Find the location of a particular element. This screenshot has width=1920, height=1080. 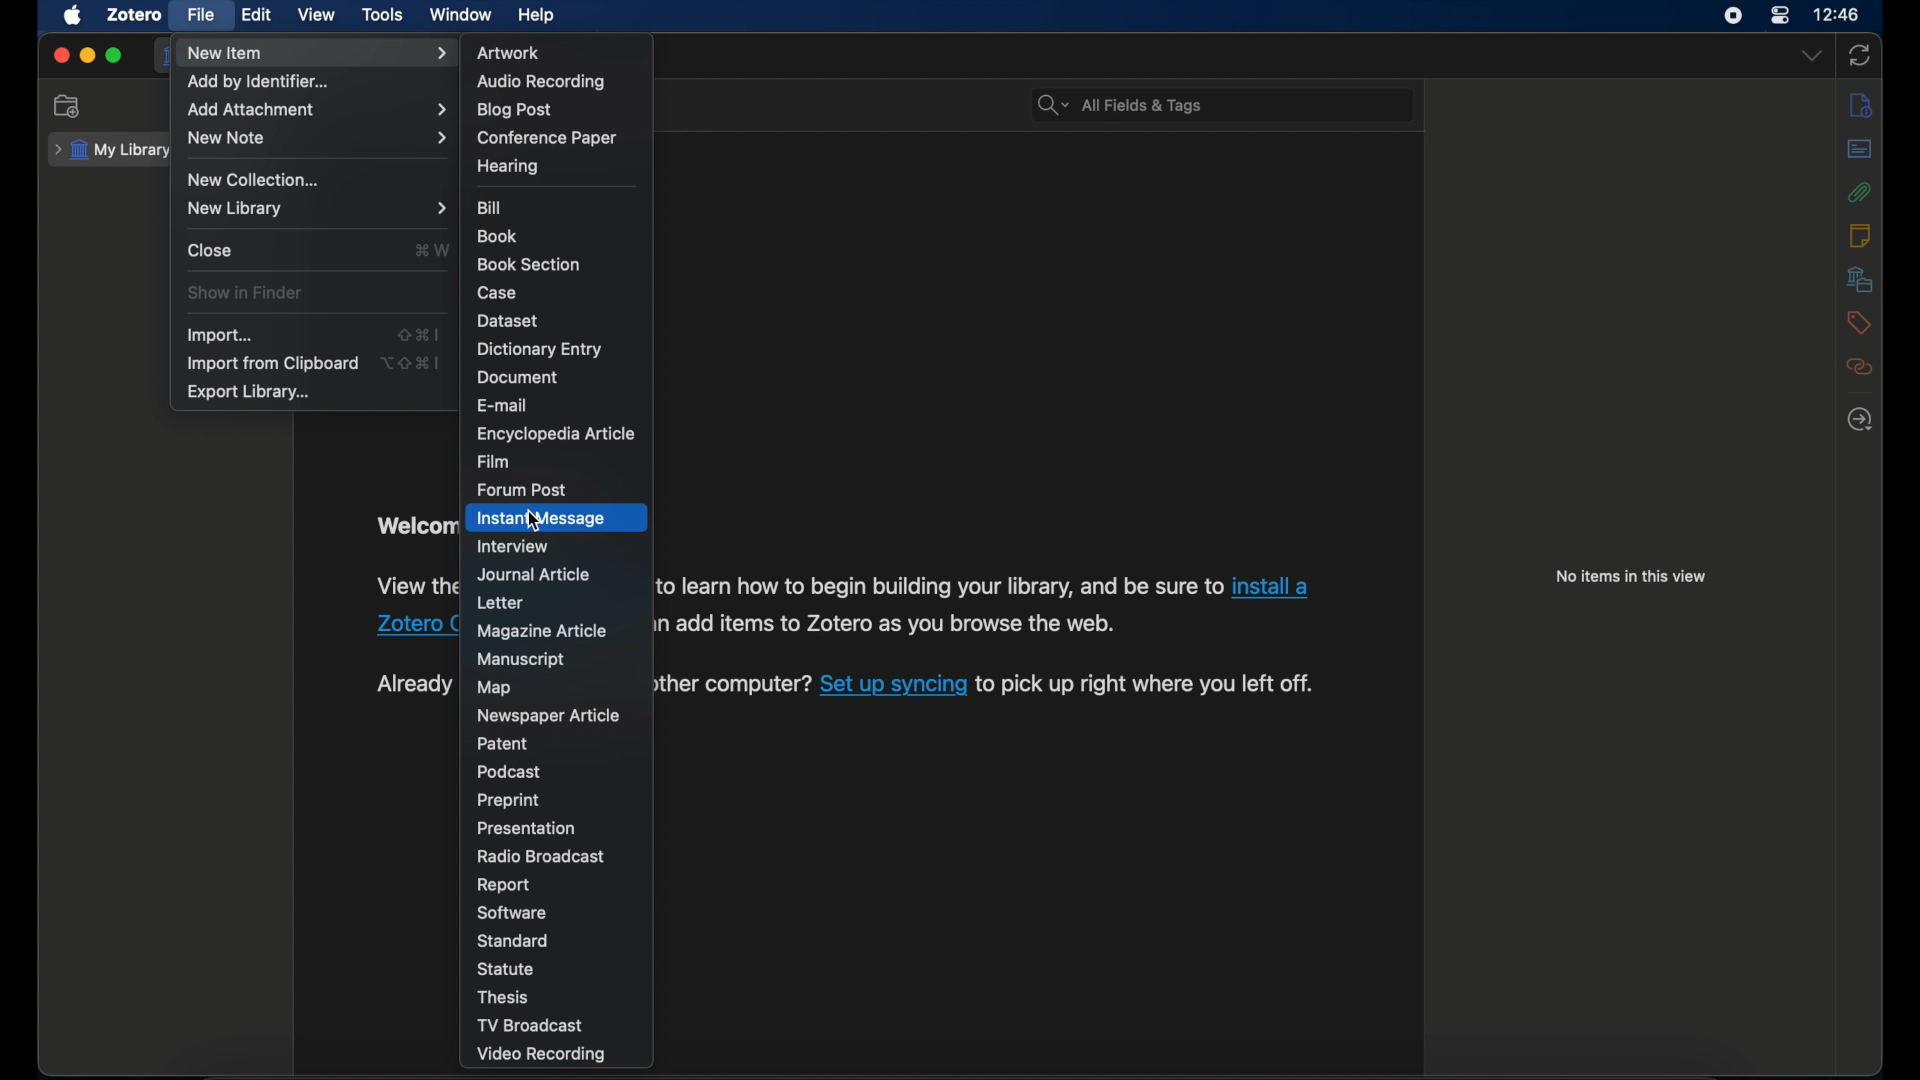

new collection is located at coordinates (252, 180).